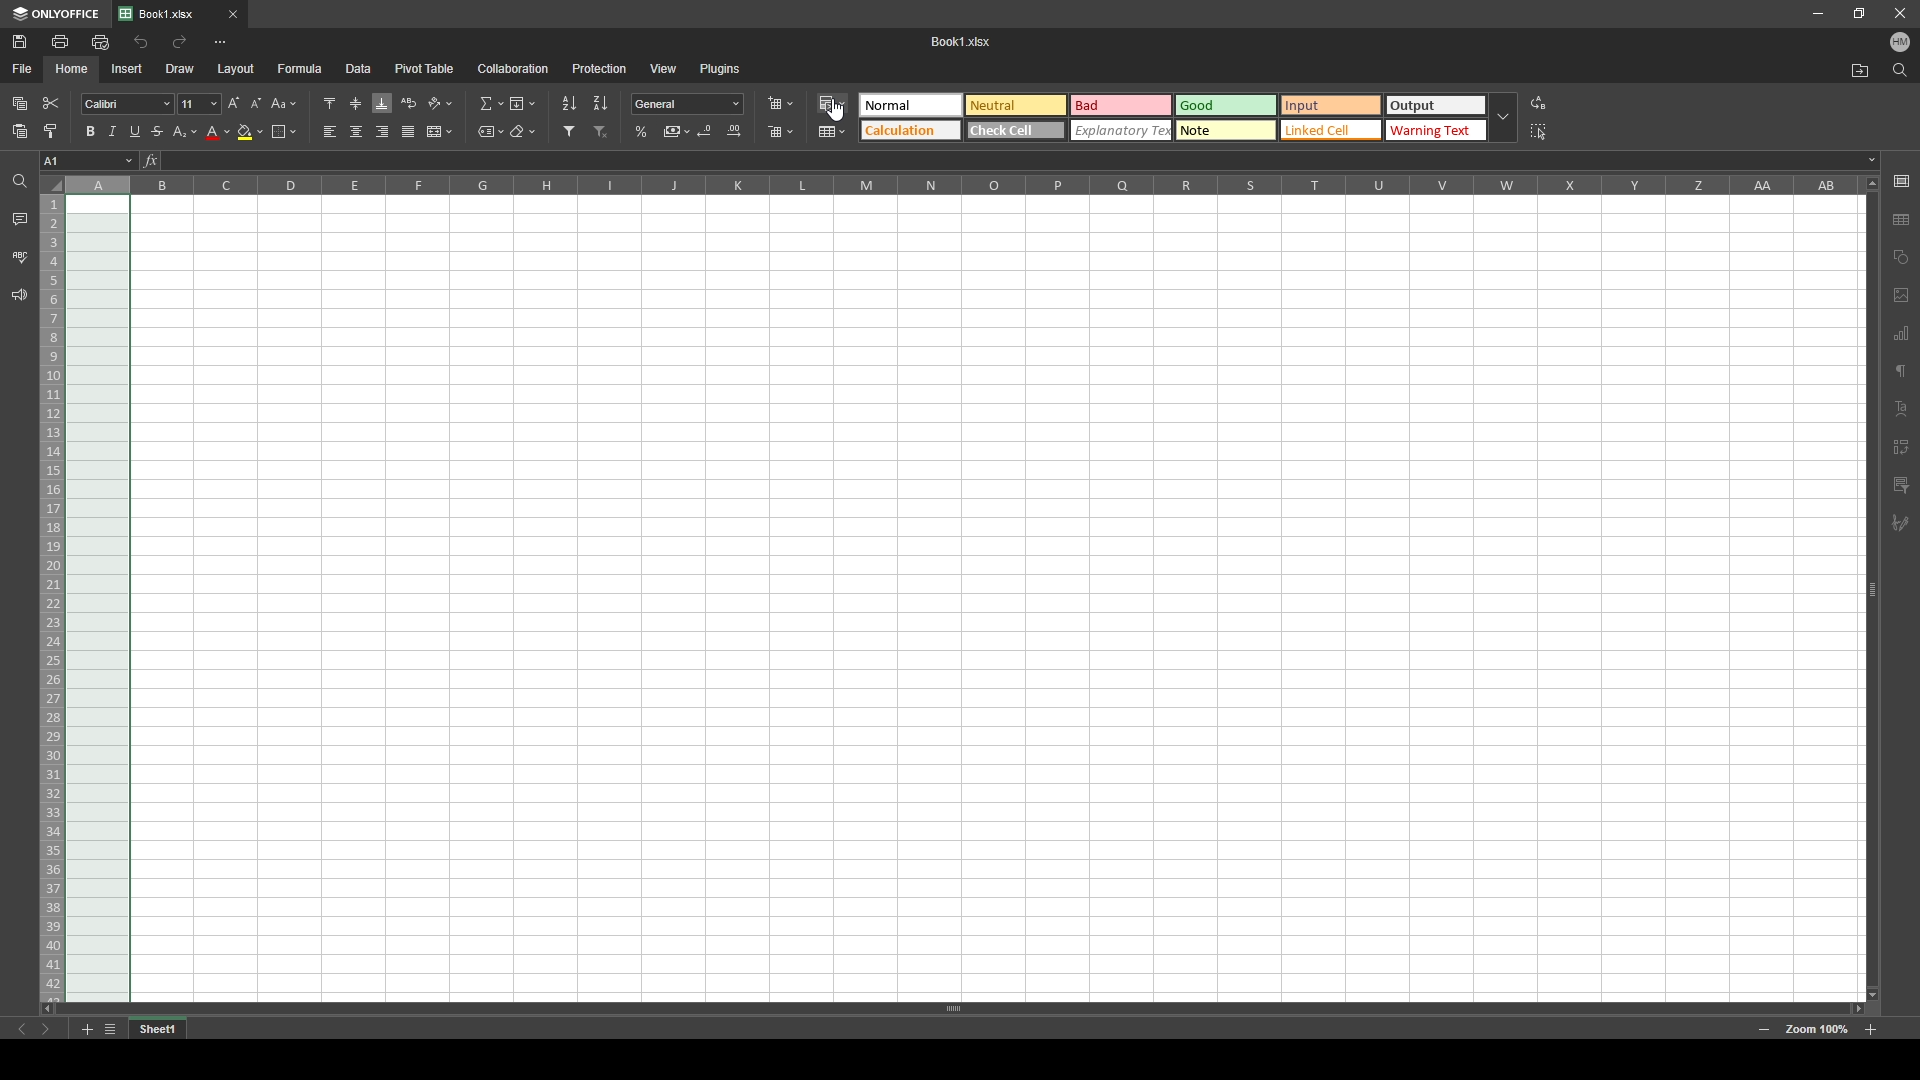  I want to click on insert, so click(123, 68).